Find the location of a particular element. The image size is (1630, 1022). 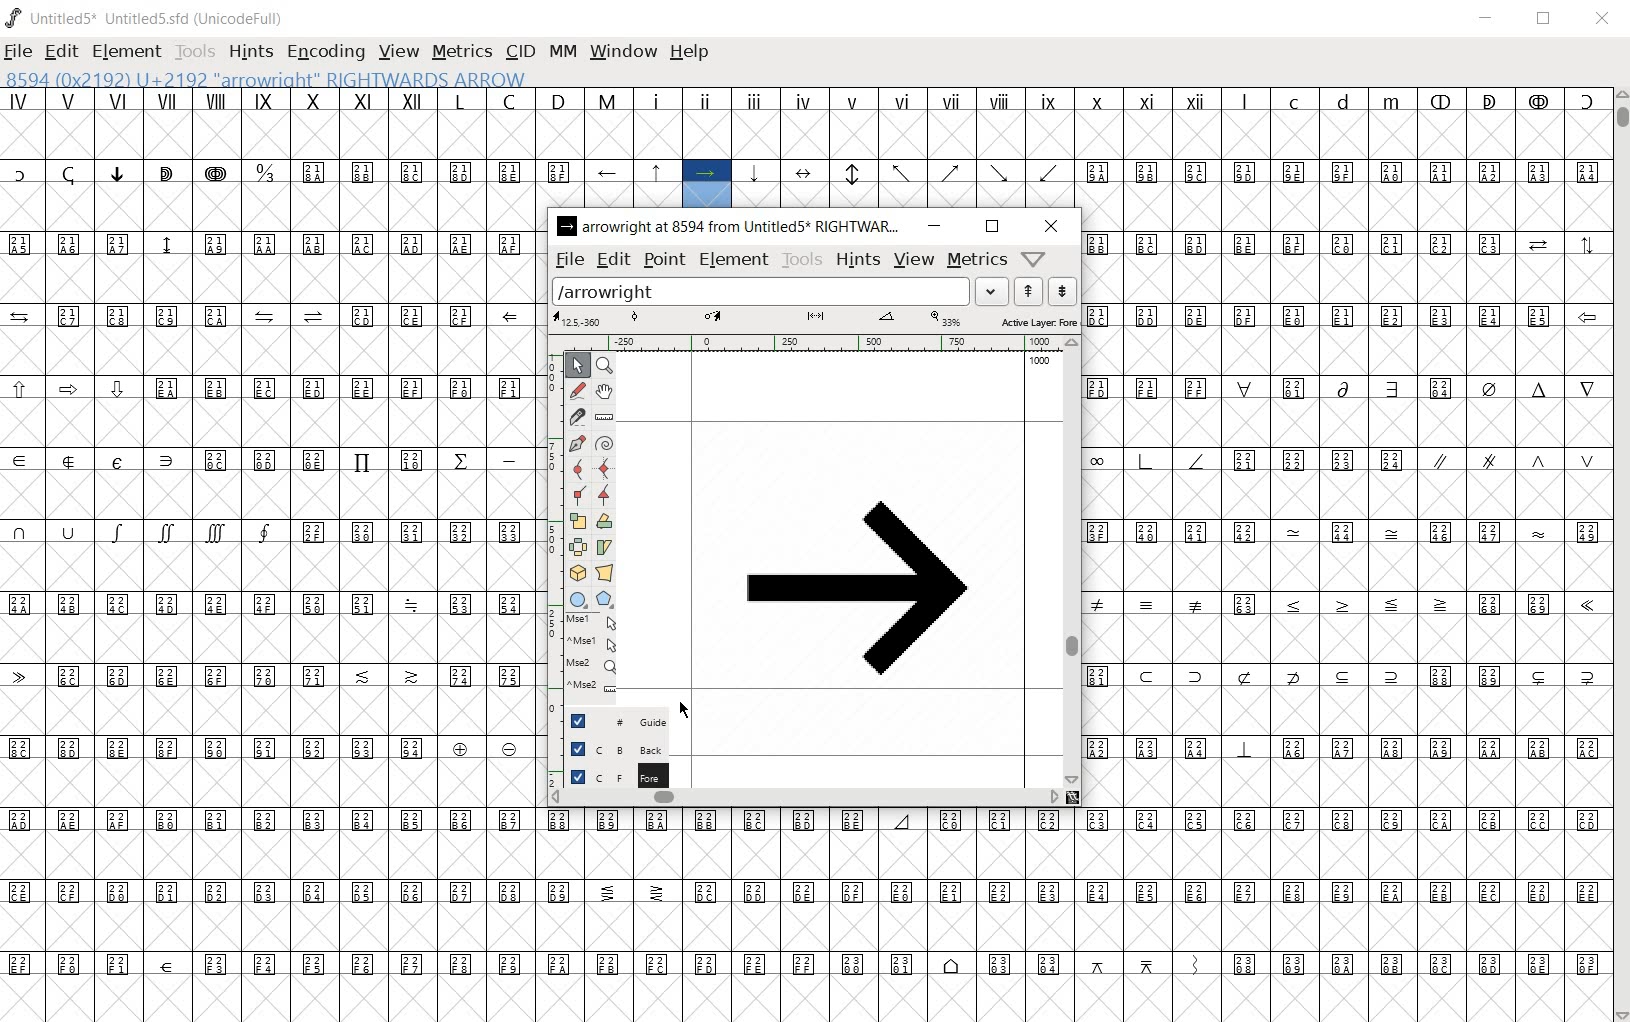

glyph characters is located at coordinates (1172, 147).